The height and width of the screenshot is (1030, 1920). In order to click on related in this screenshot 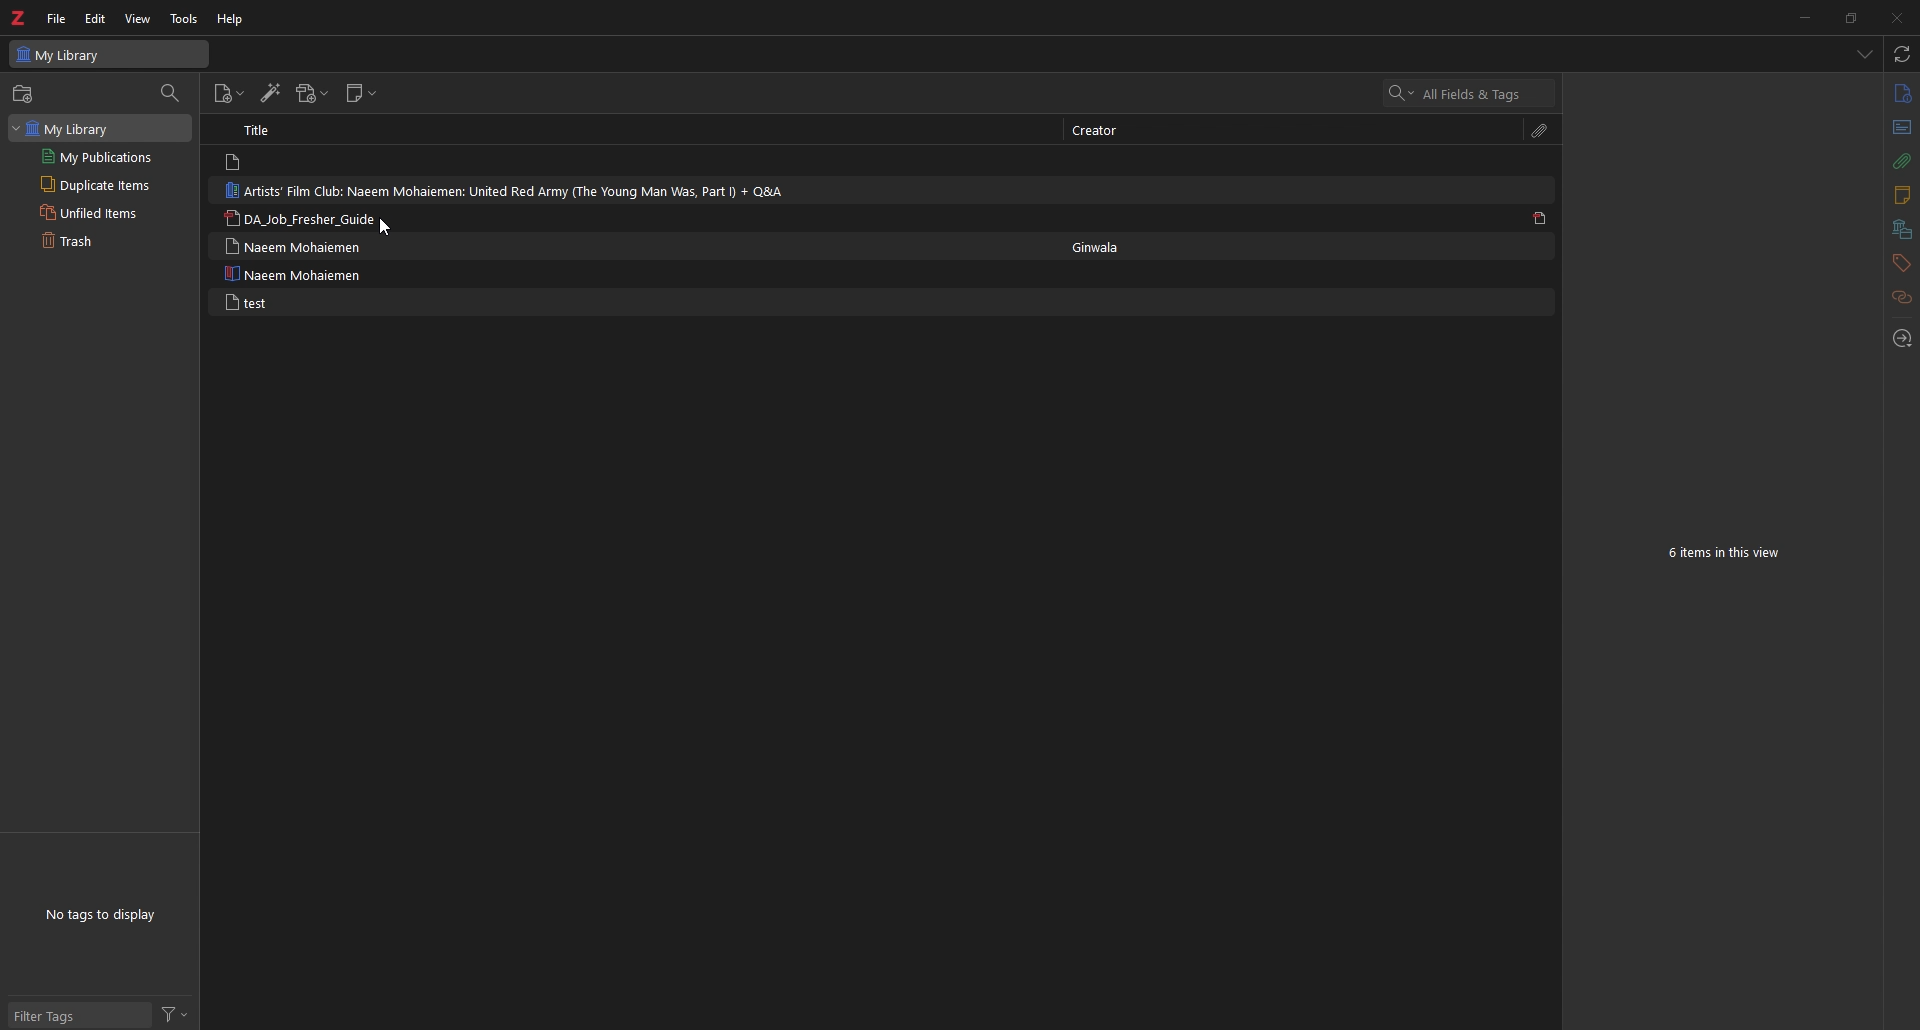, I will do `click(1901, 297)`.